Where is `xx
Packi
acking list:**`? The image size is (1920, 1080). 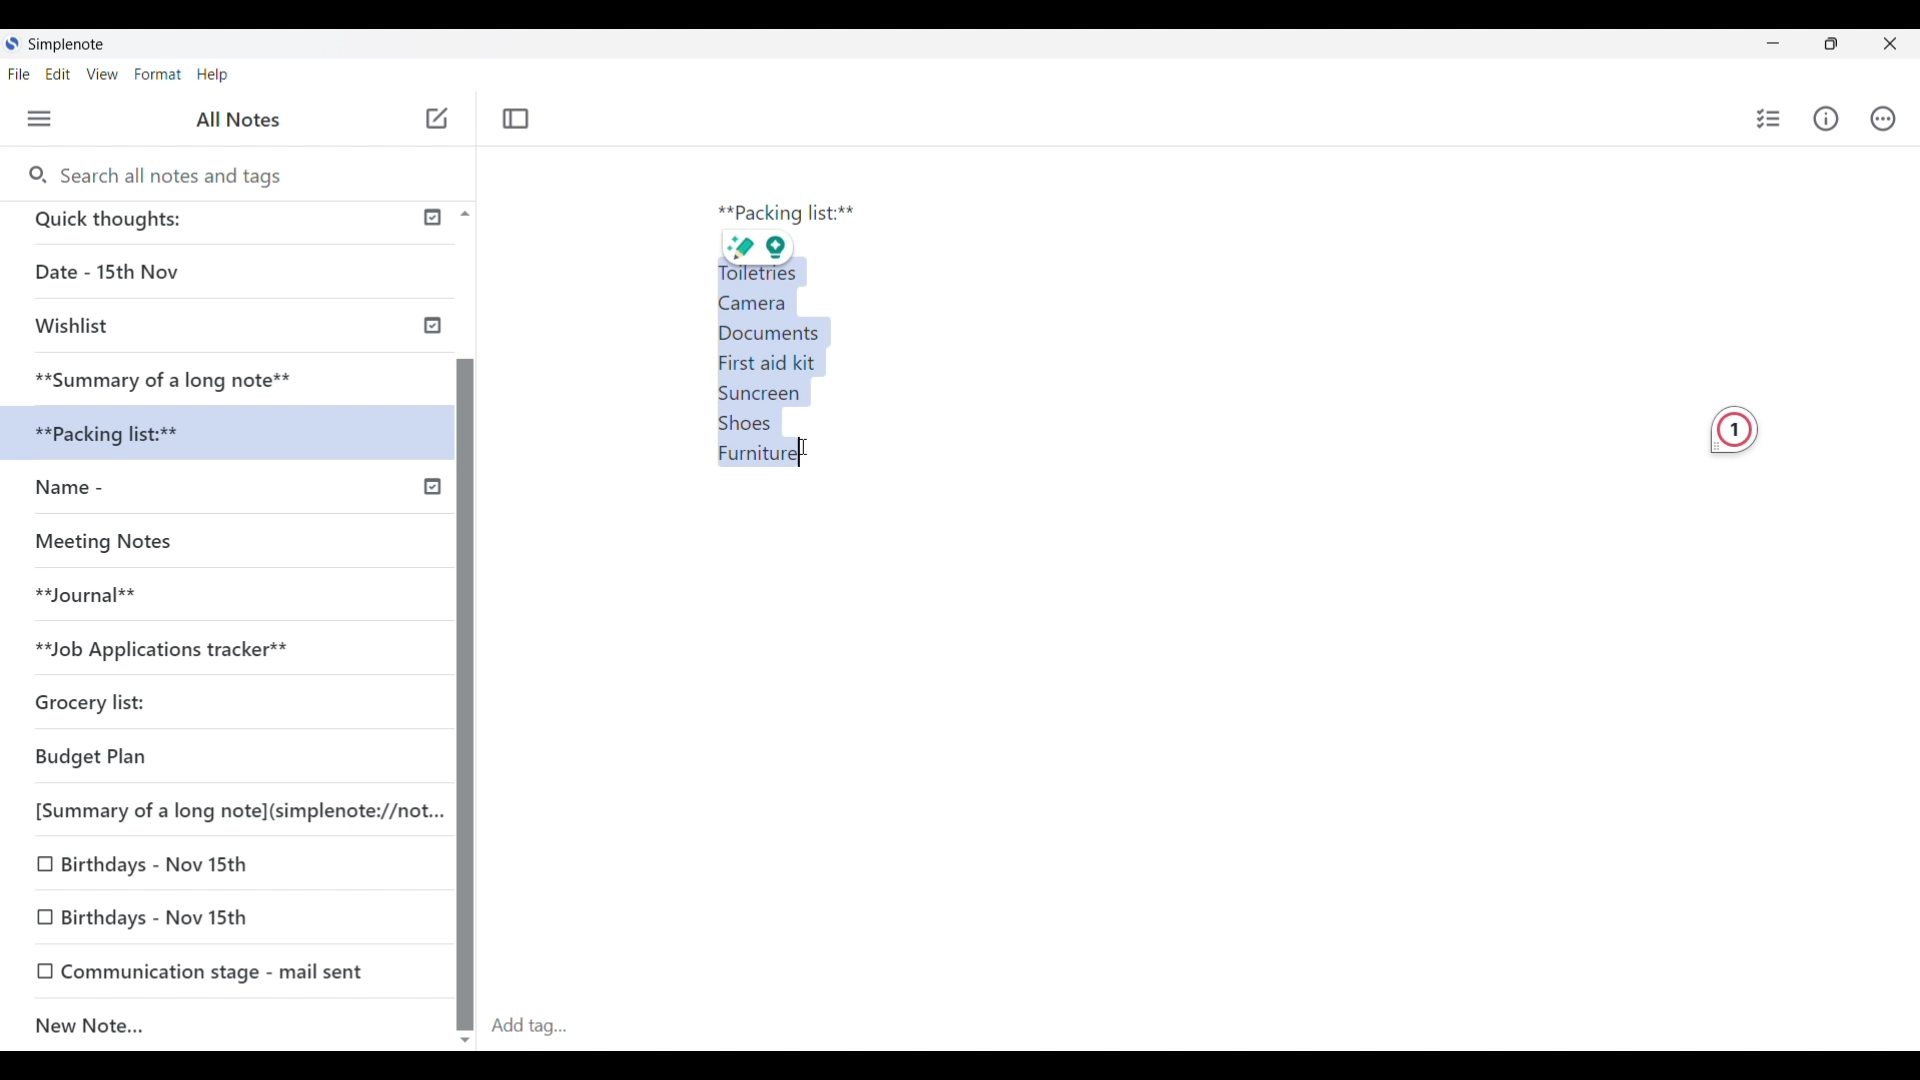
xx
Packi
acking list:** is located at coordinates (130, 434).